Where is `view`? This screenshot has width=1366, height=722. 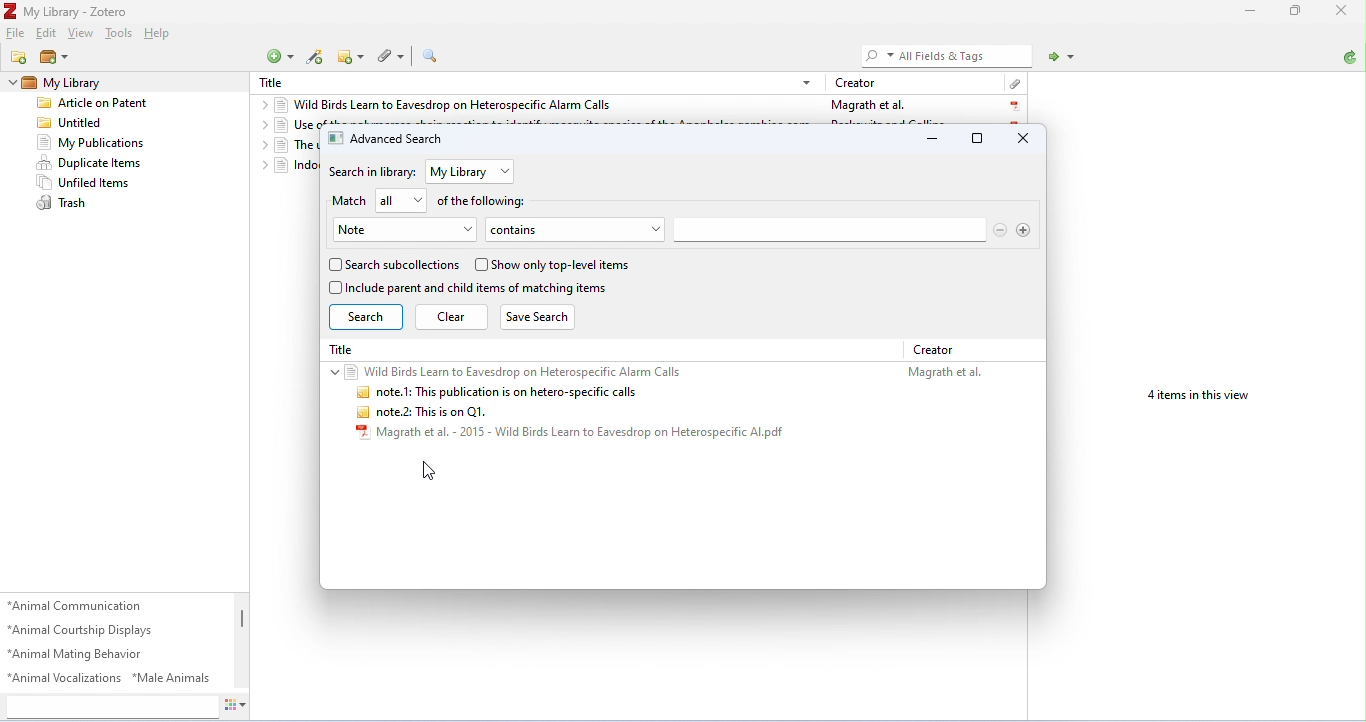
view is located at coordinates (82, 34).